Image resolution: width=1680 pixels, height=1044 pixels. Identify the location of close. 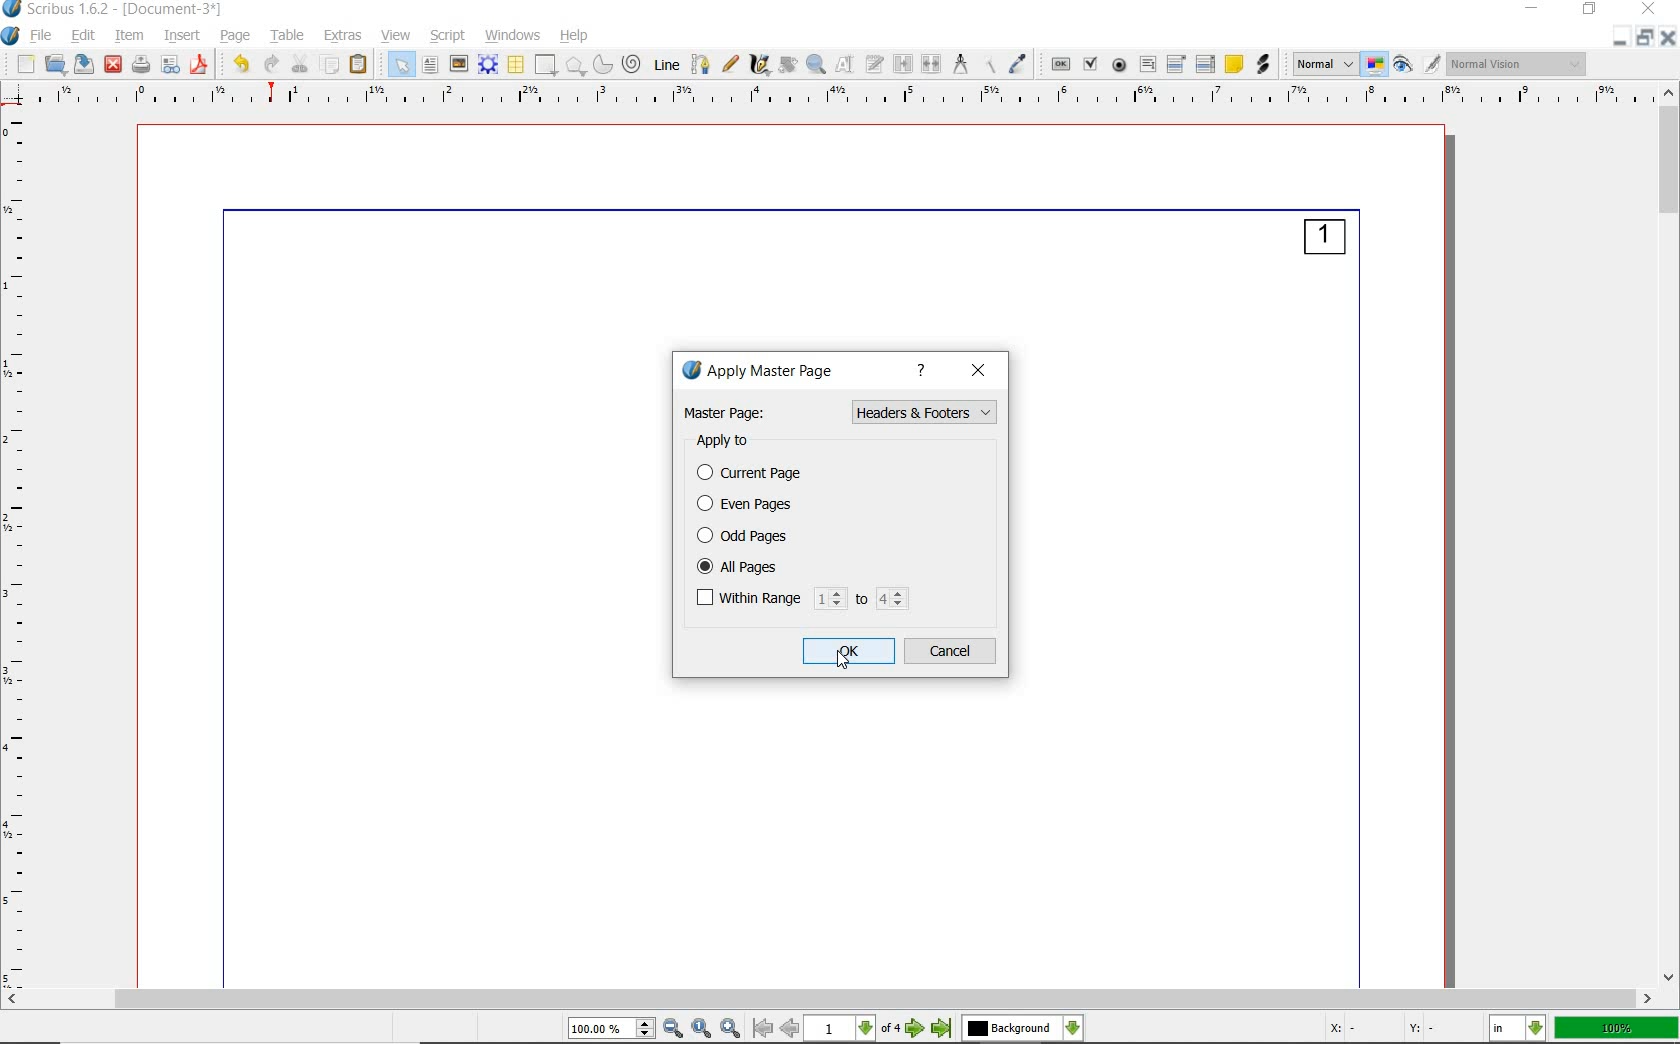
(1670, 37).